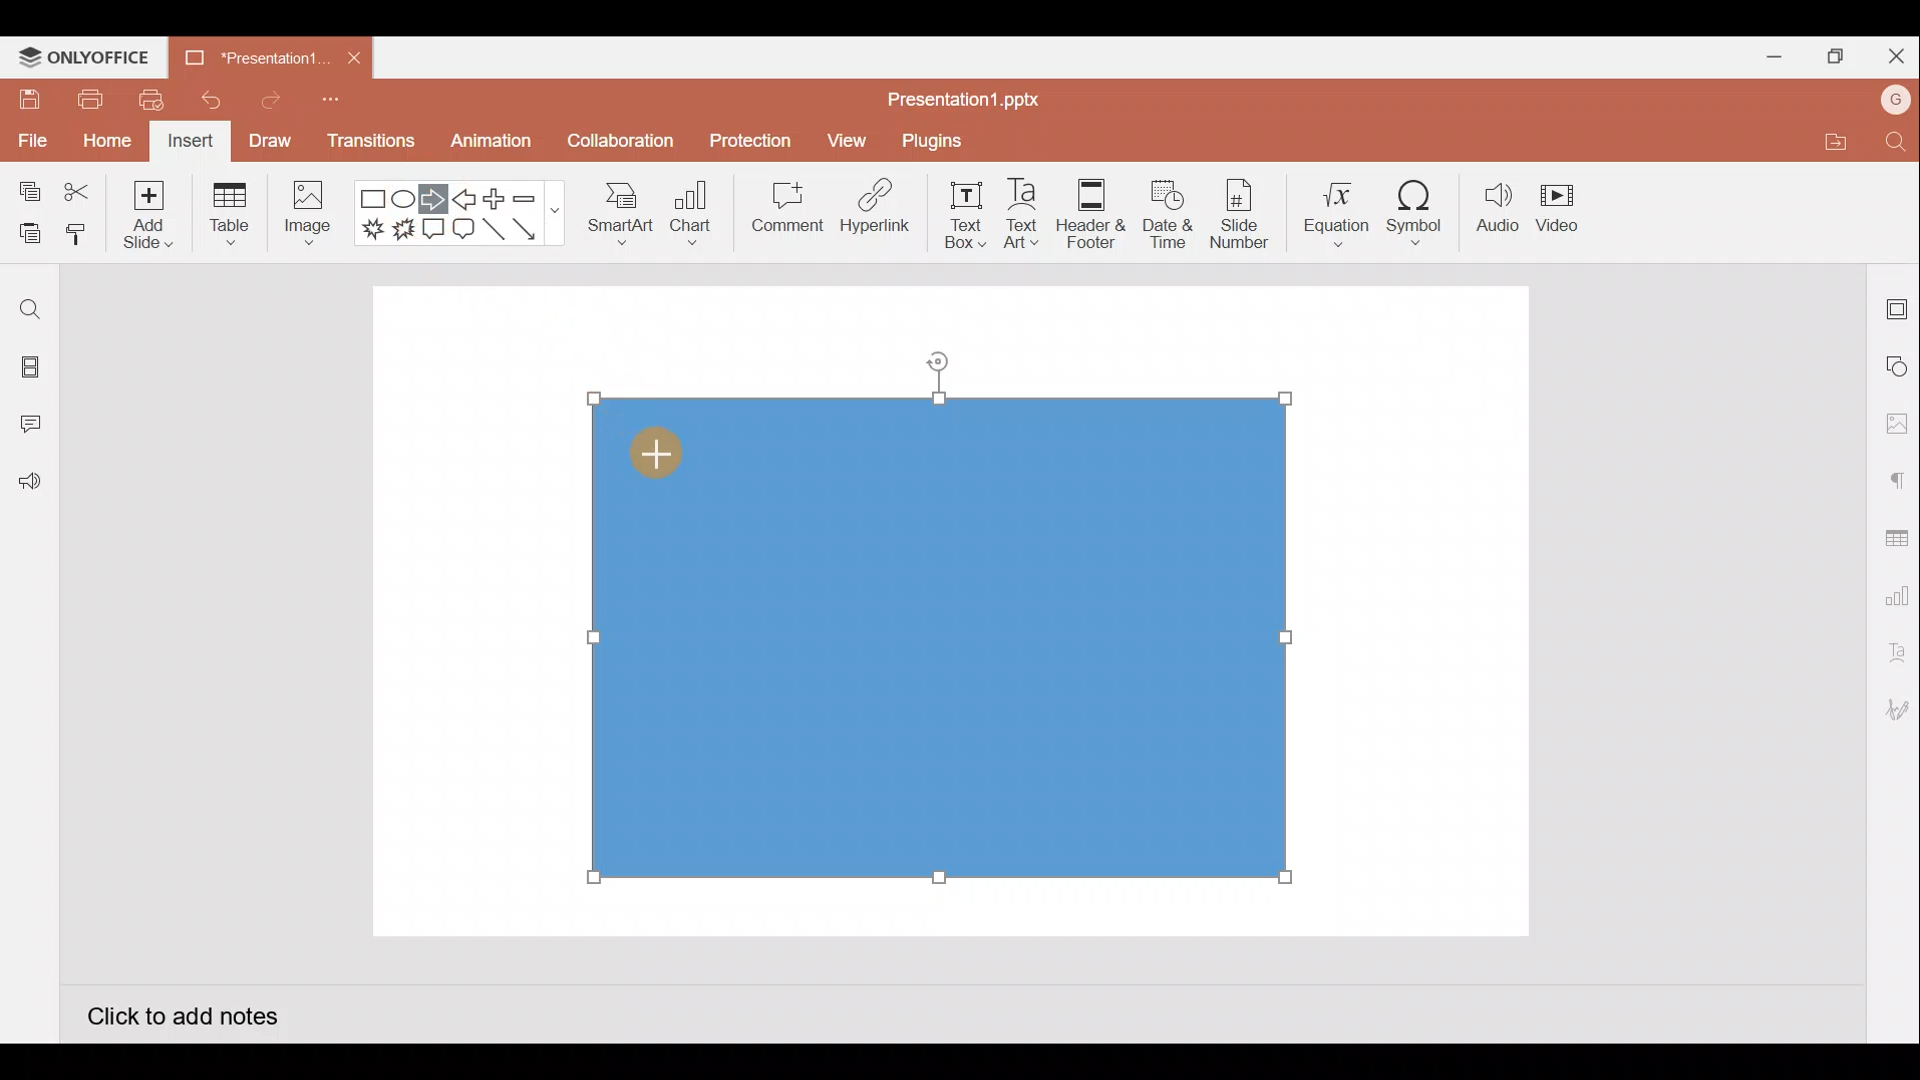  Describe the element at coordinates (1560, 204) in the screenshot. I see `Video` at that location.